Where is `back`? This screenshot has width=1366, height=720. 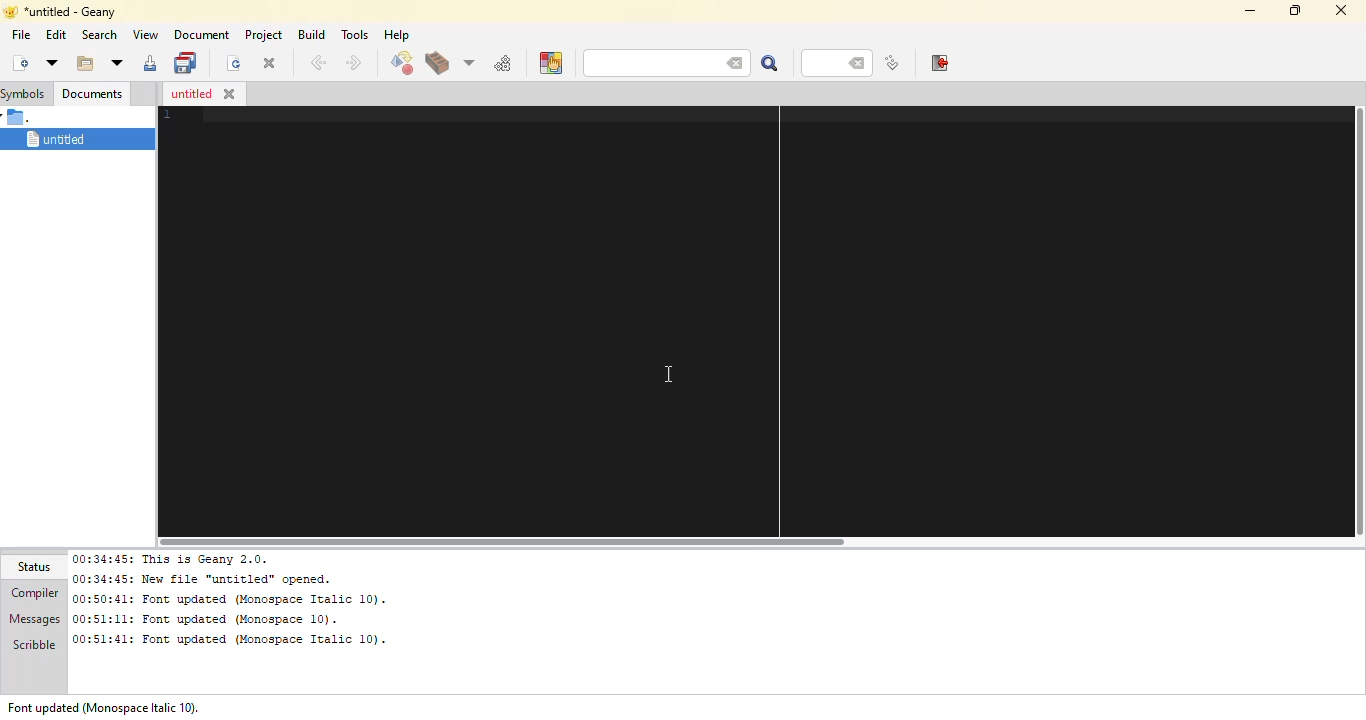 back is located at coordinates (317, 63).